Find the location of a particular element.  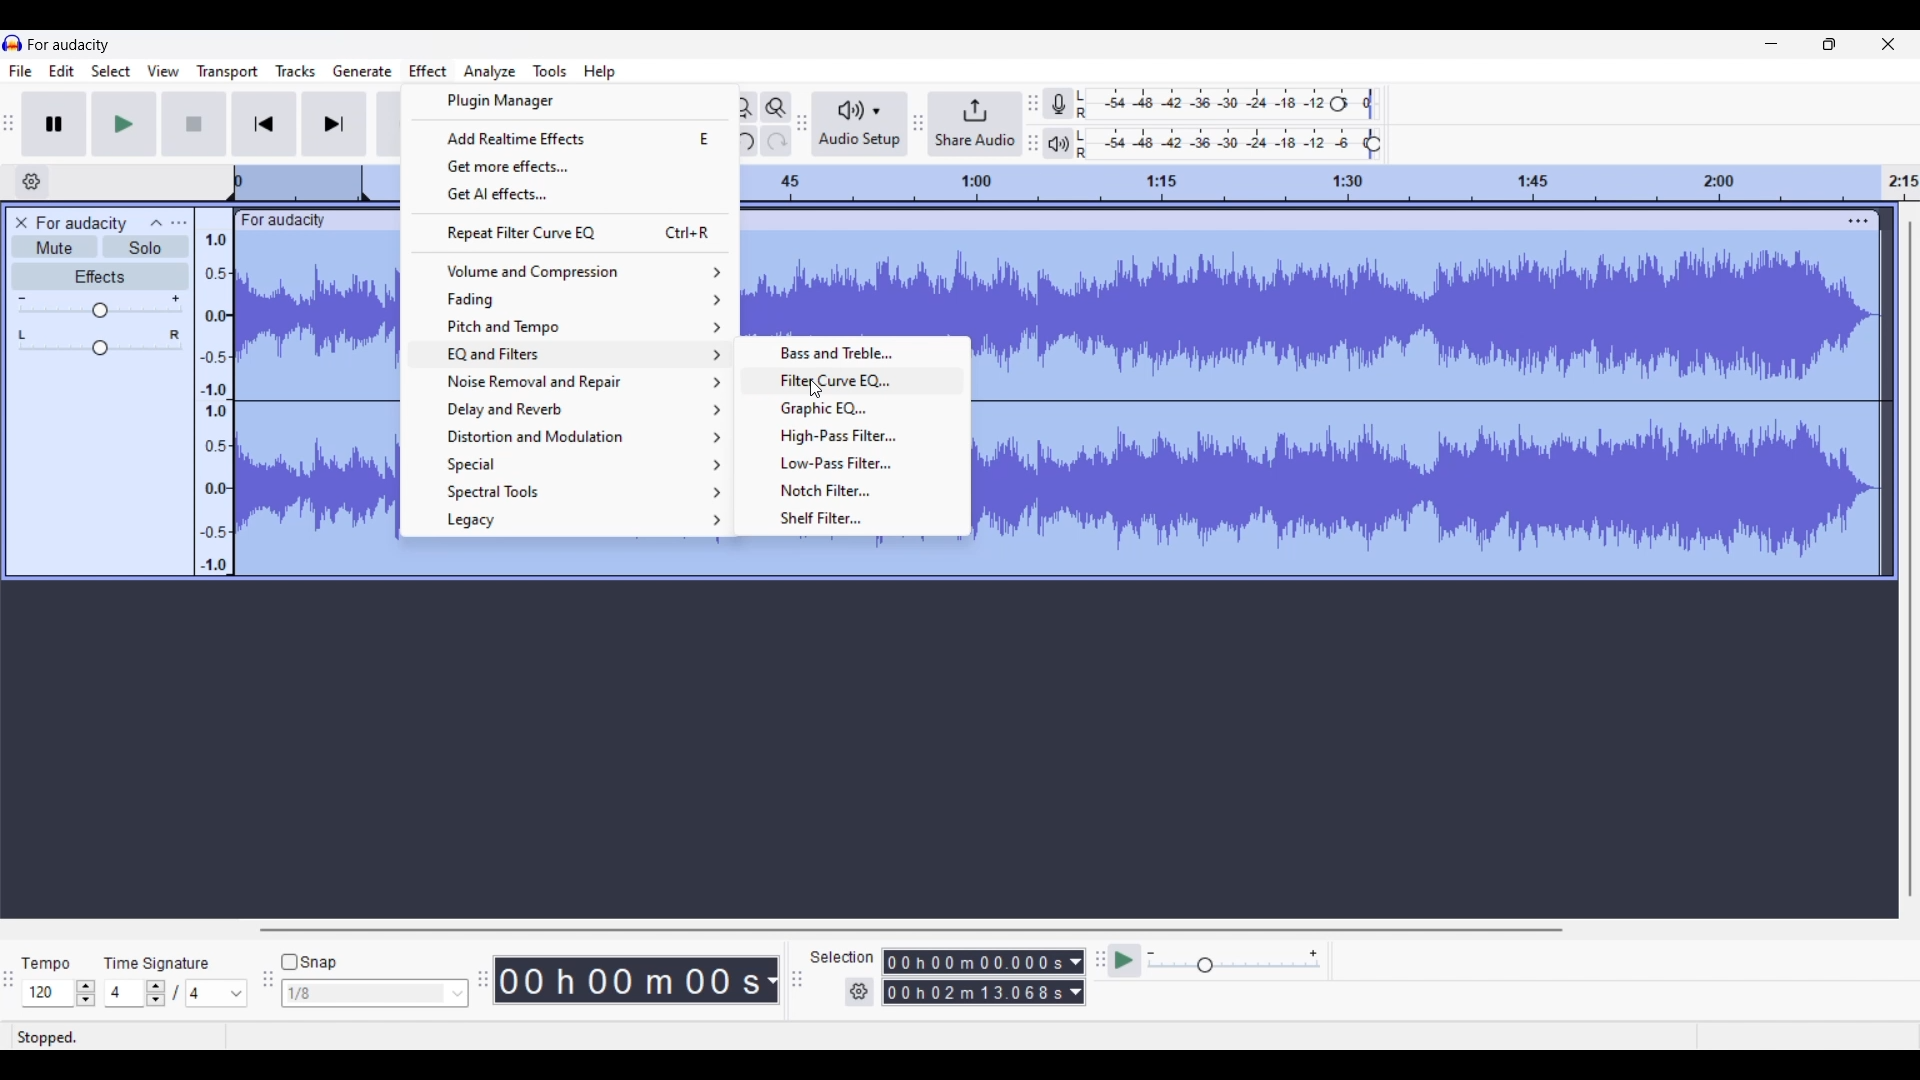

Stop is located at coordinates (194, 123).